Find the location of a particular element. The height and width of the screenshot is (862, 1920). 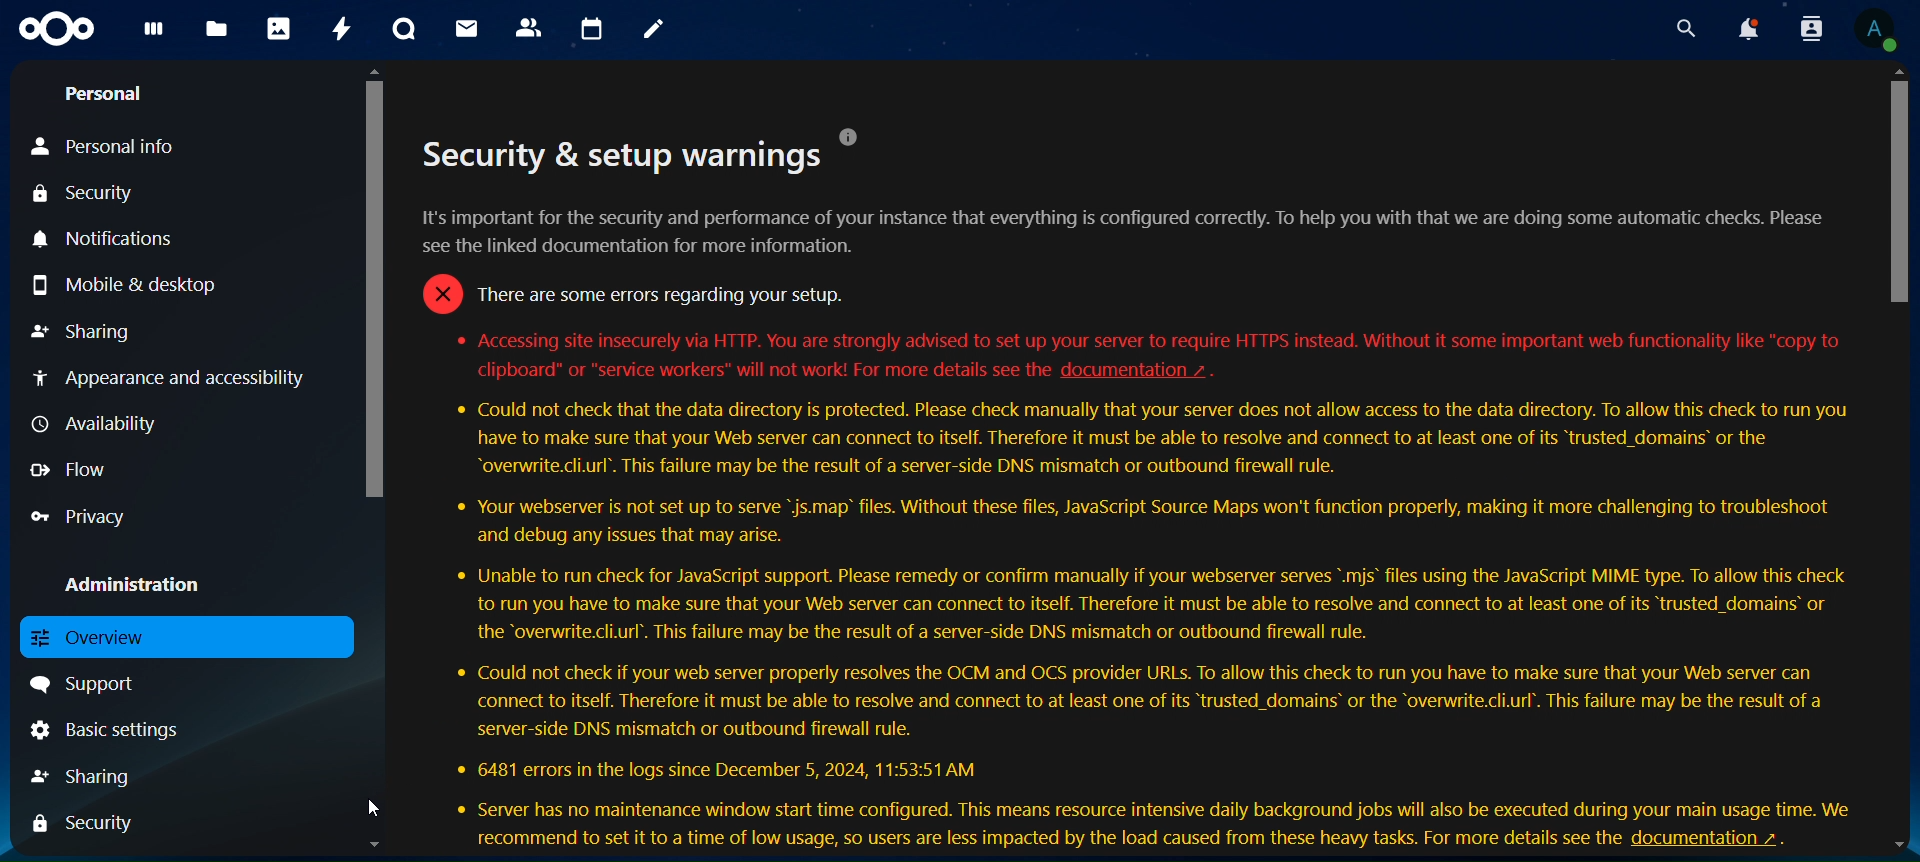

talk is located at coordinates (401, 30).